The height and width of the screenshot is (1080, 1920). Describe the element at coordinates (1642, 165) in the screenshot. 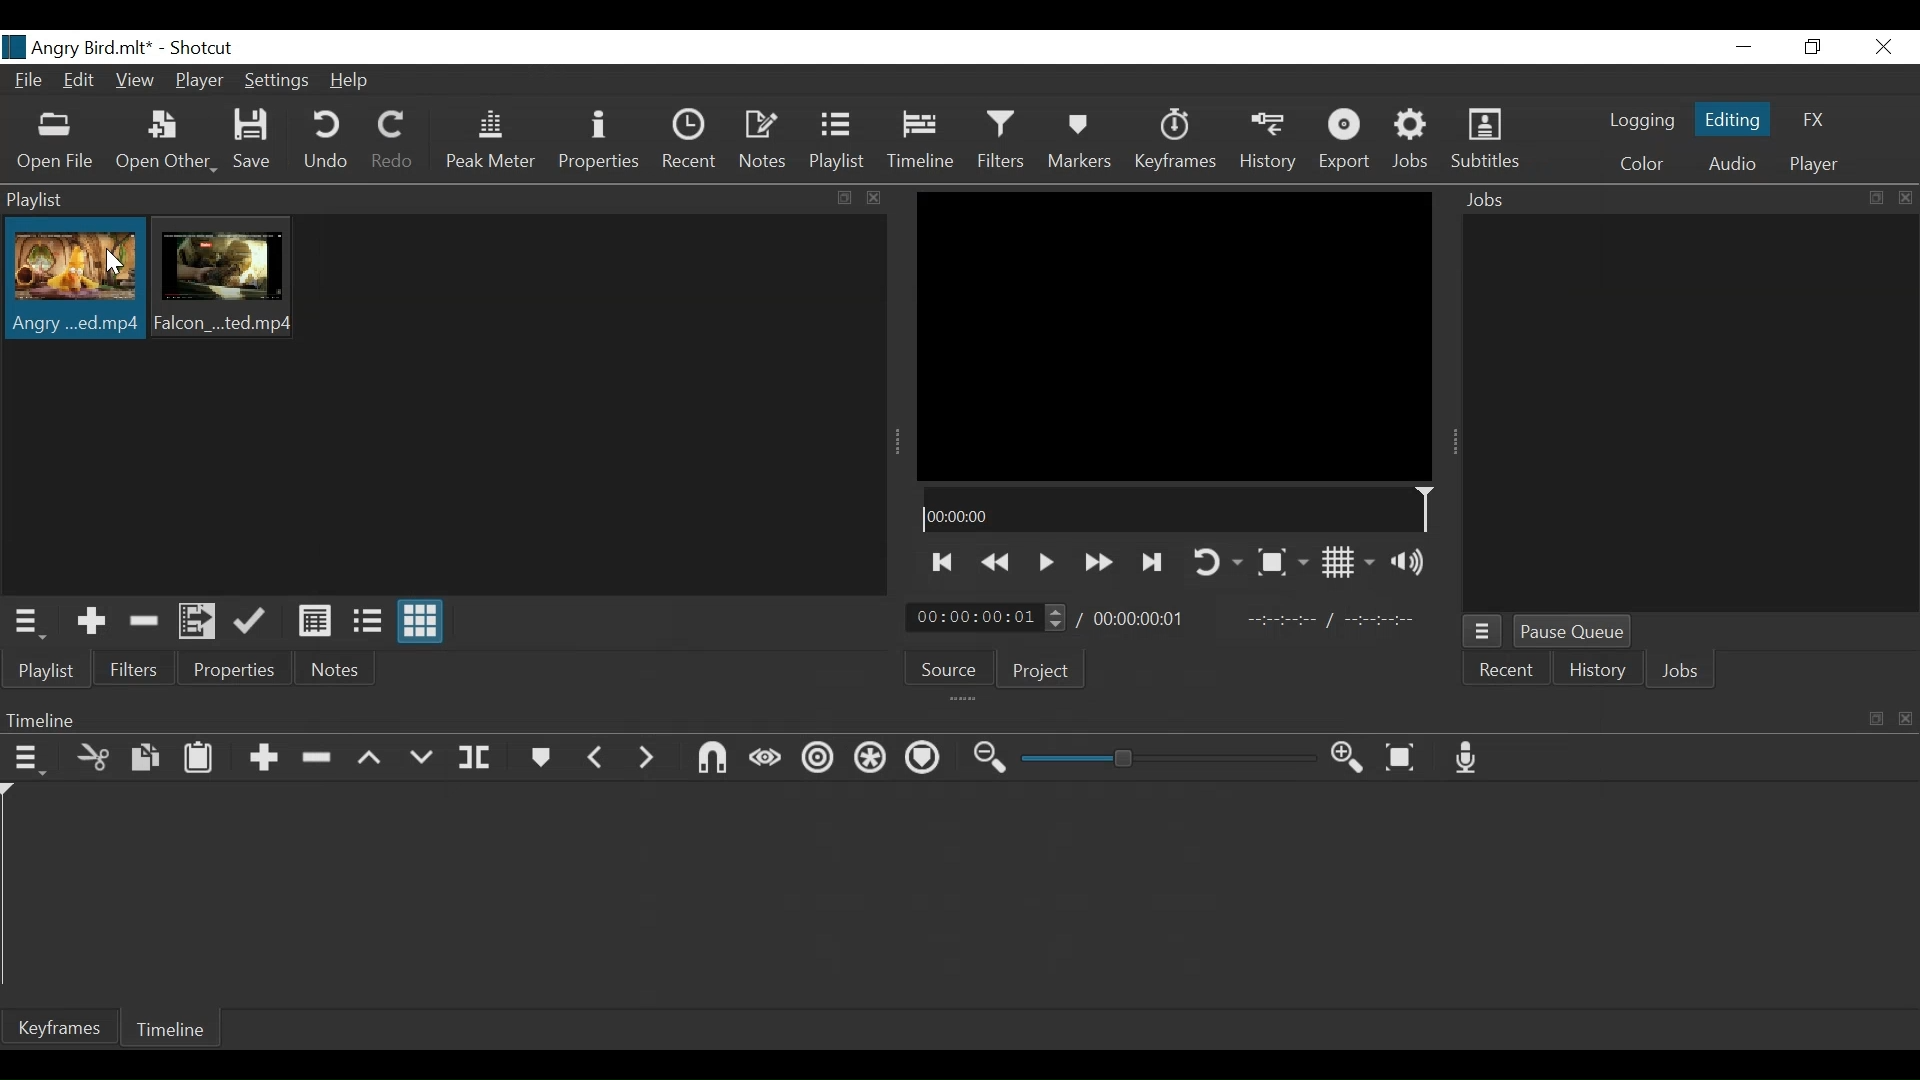

I see `Color` at that location.